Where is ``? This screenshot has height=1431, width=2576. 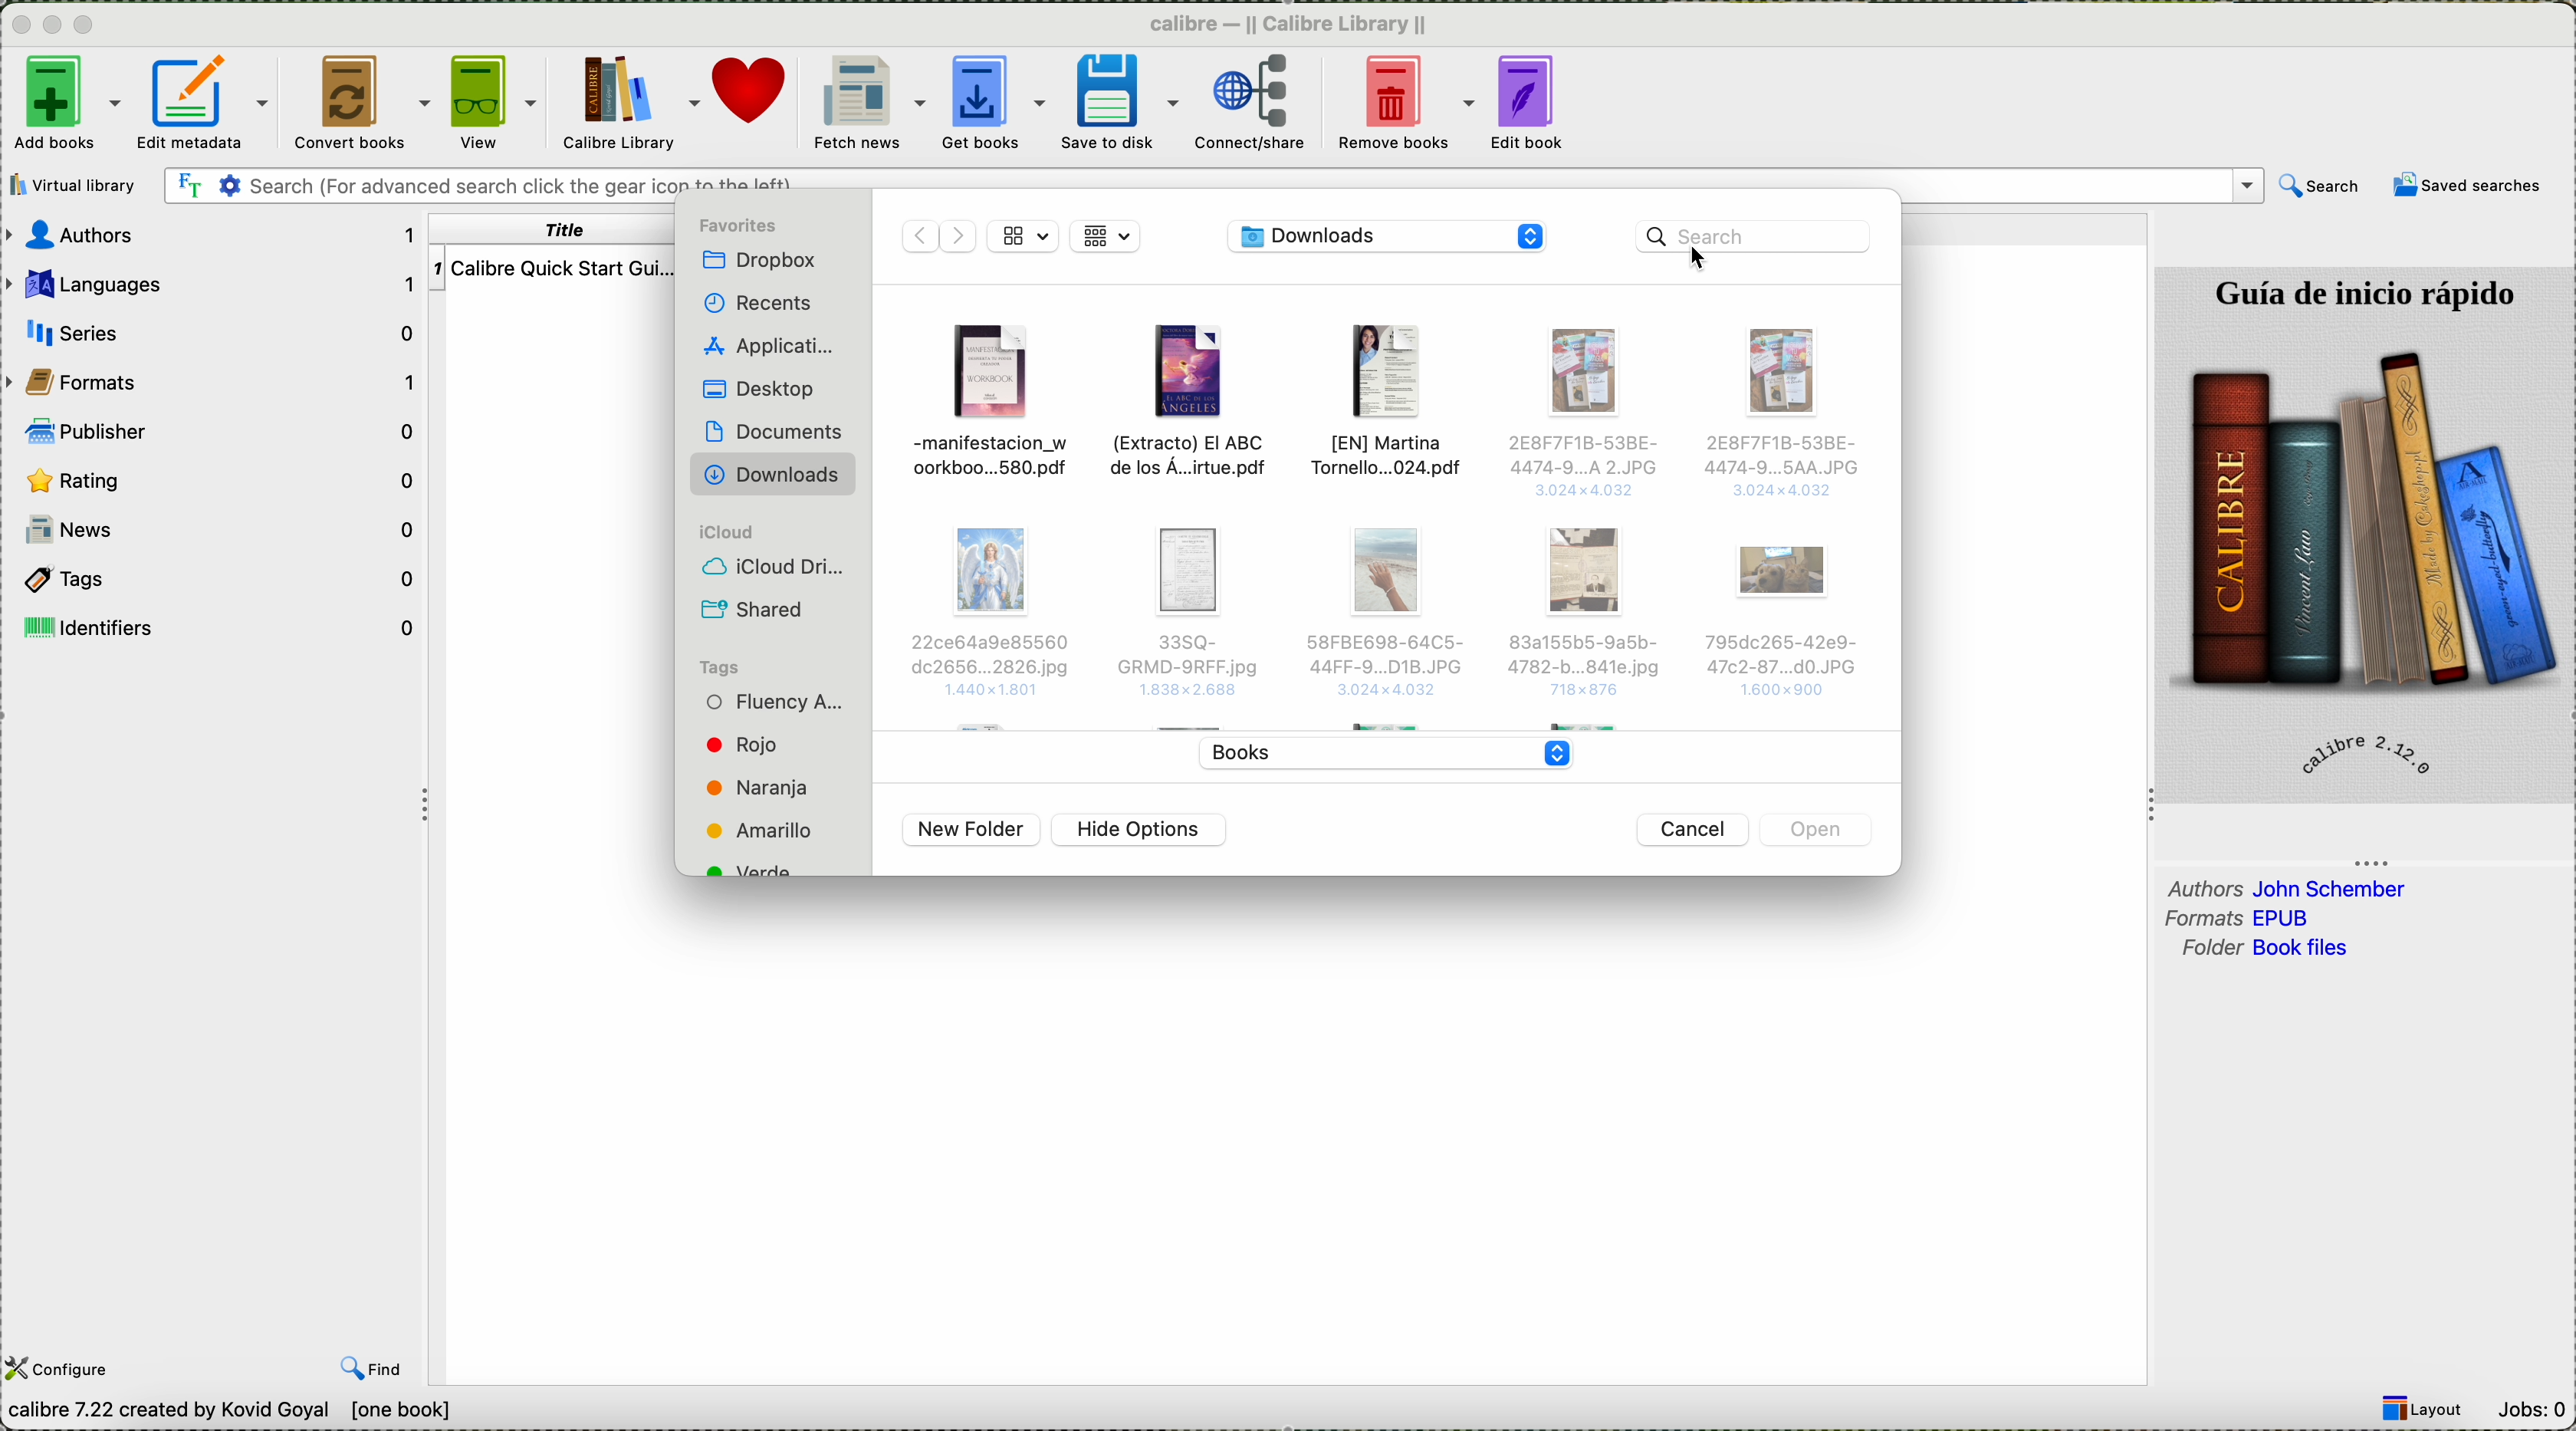  is located at coordinates (1191, 611).